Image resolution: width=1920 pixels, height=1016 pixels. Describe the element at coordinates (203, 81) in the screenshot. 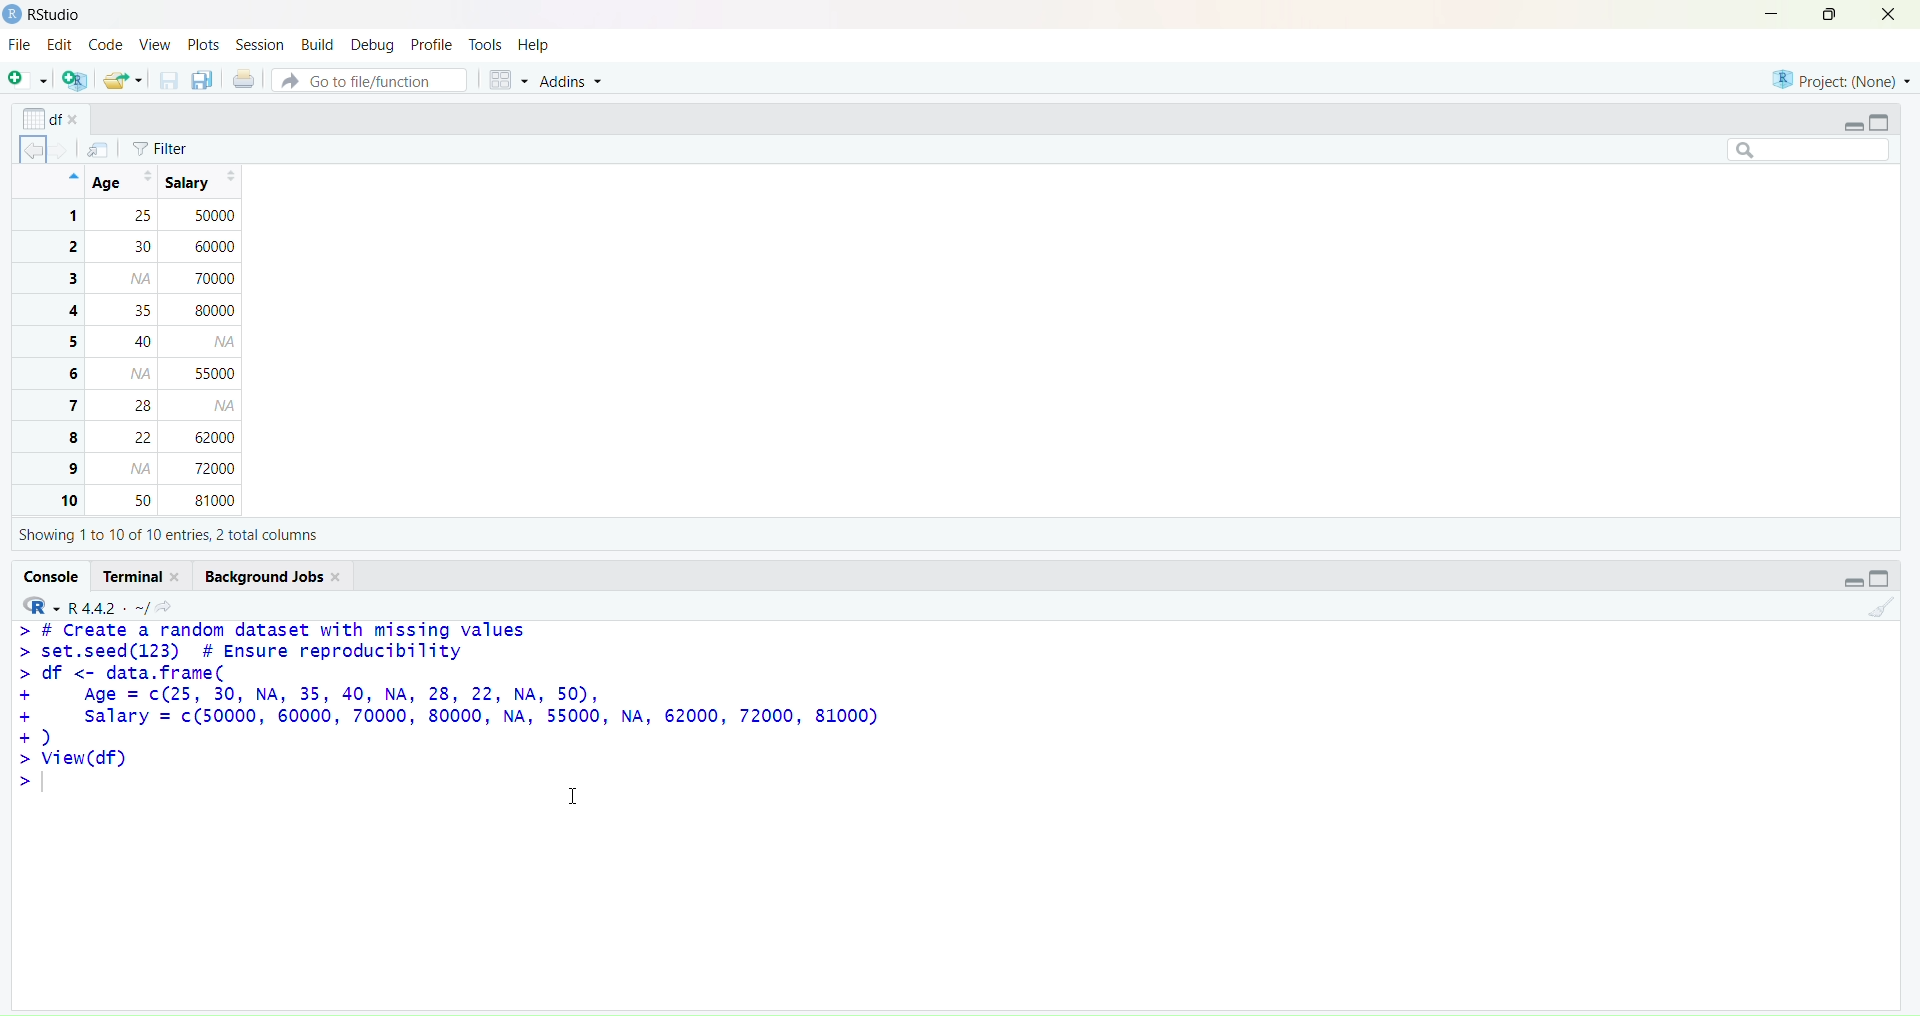

I see `save all open documents` at that location.